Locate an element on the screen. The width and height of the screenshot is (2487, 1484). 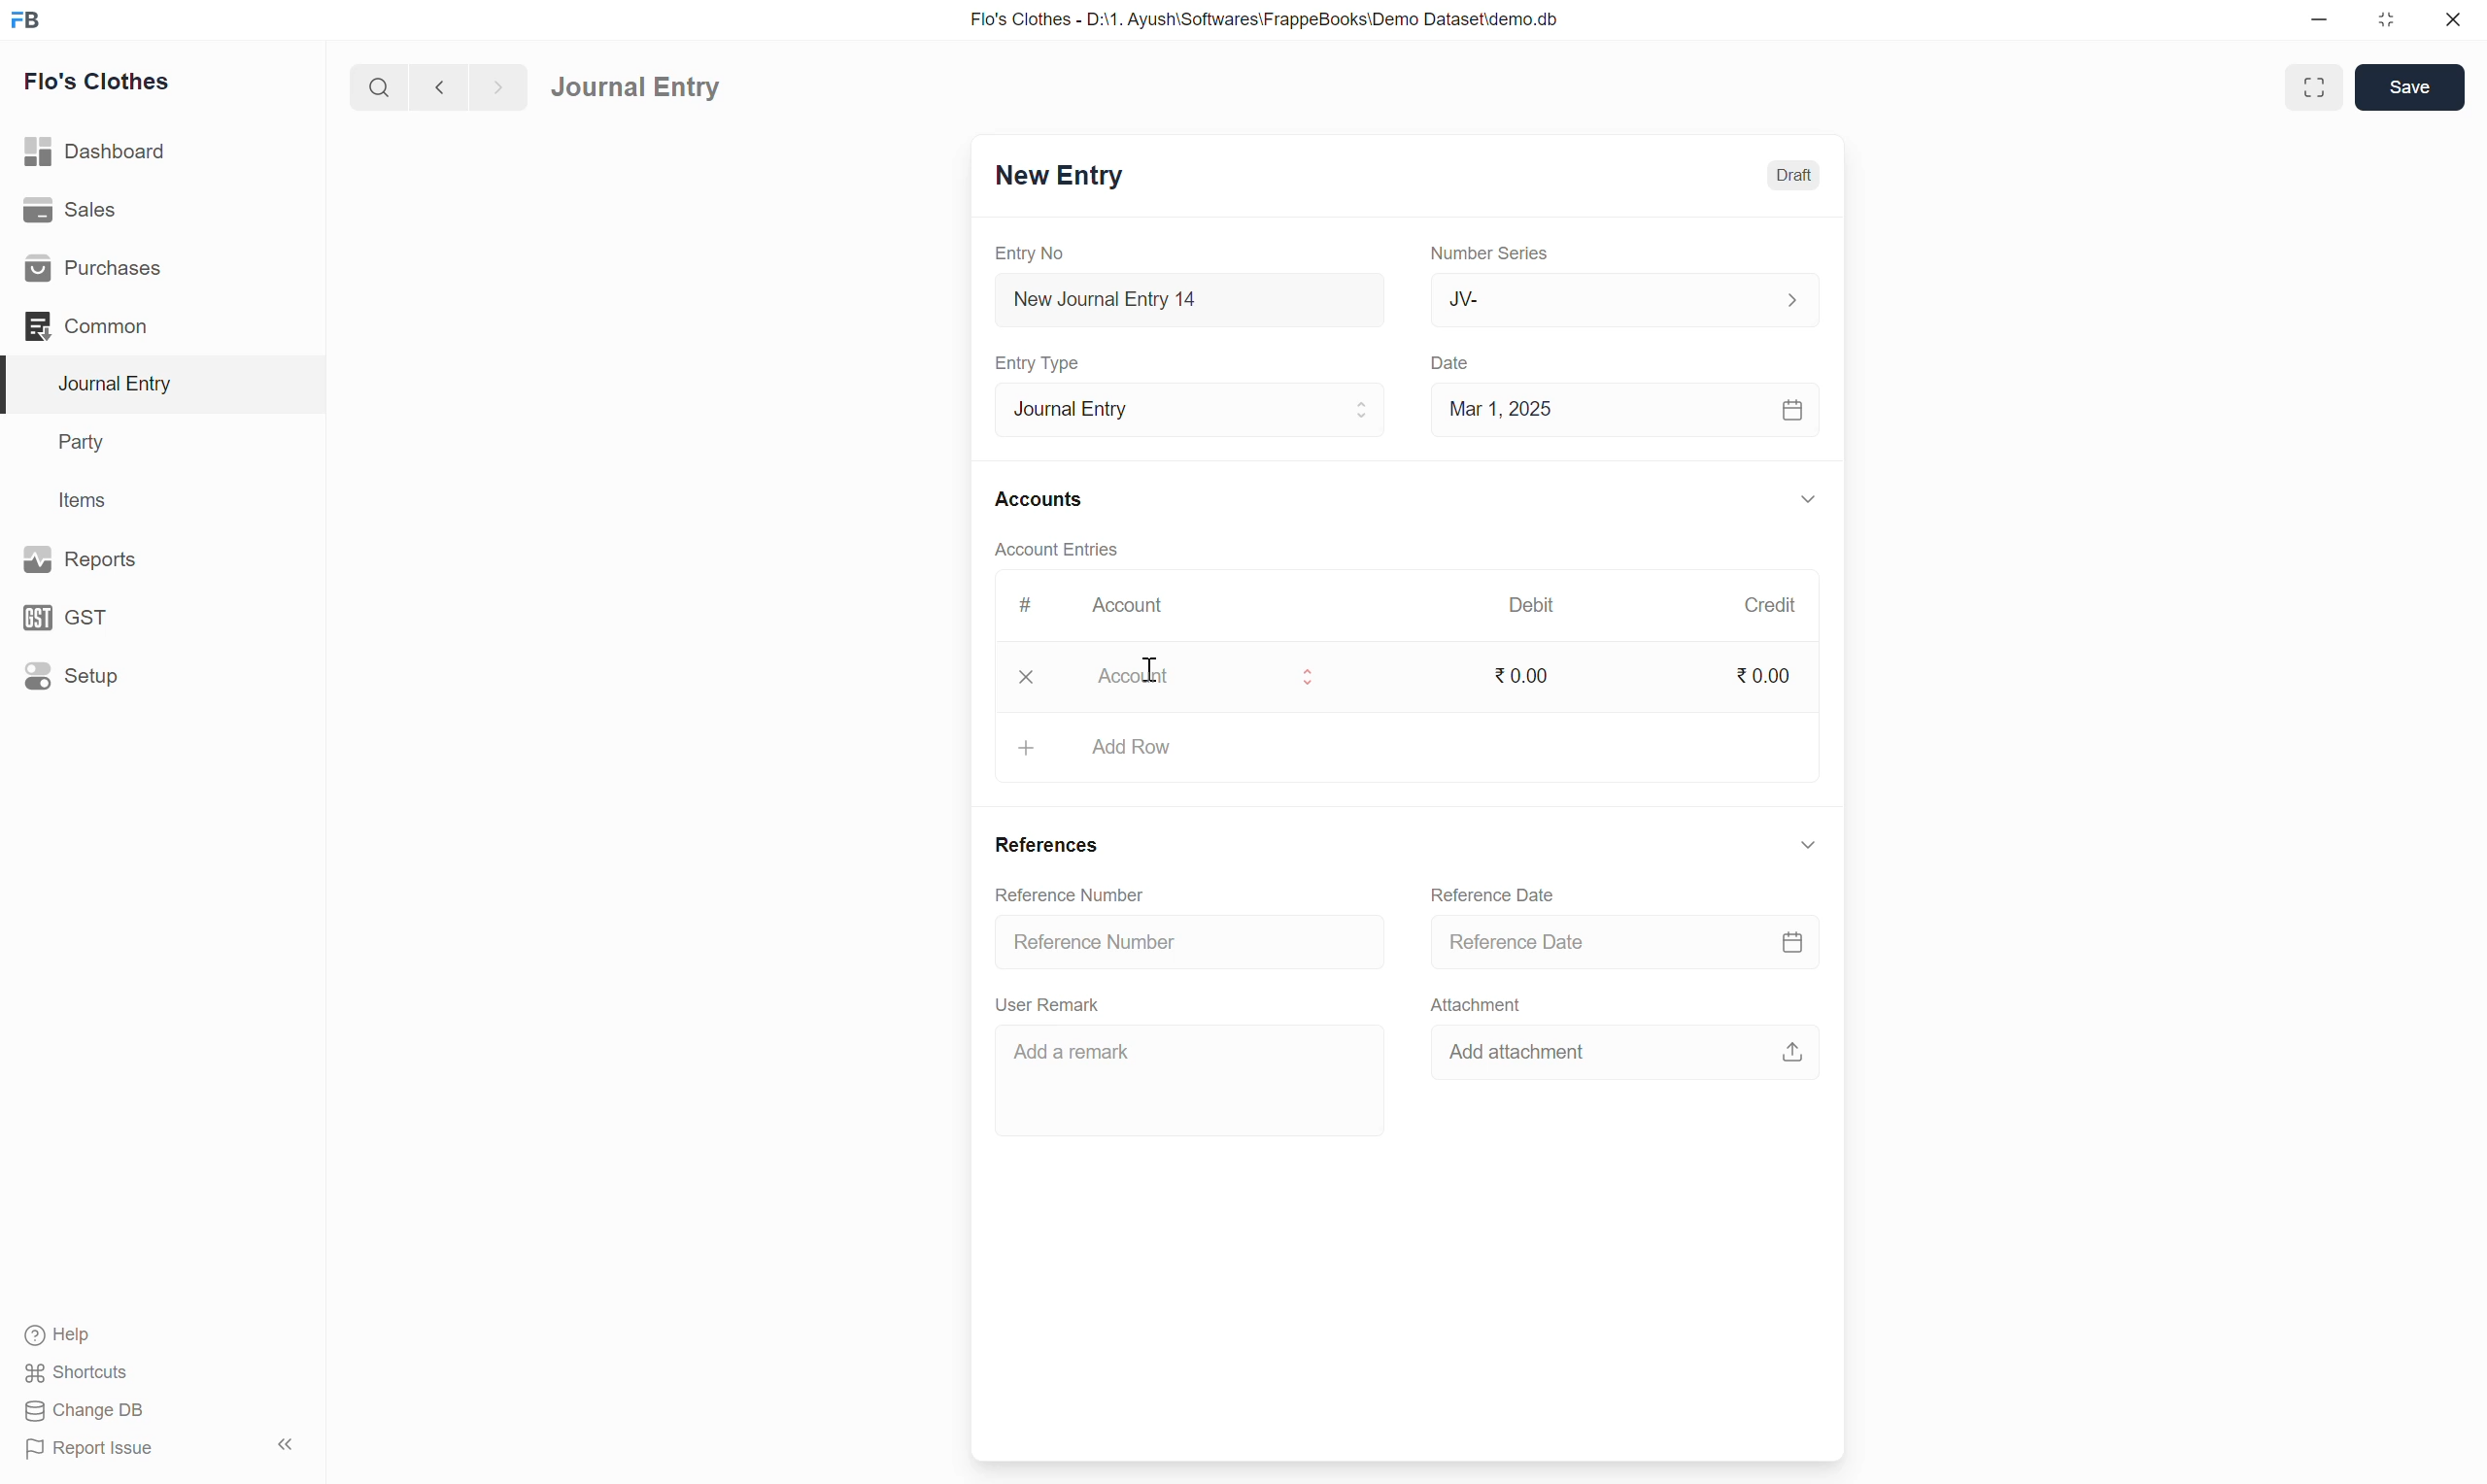
0.00 is located at coordinates (1525, 675).